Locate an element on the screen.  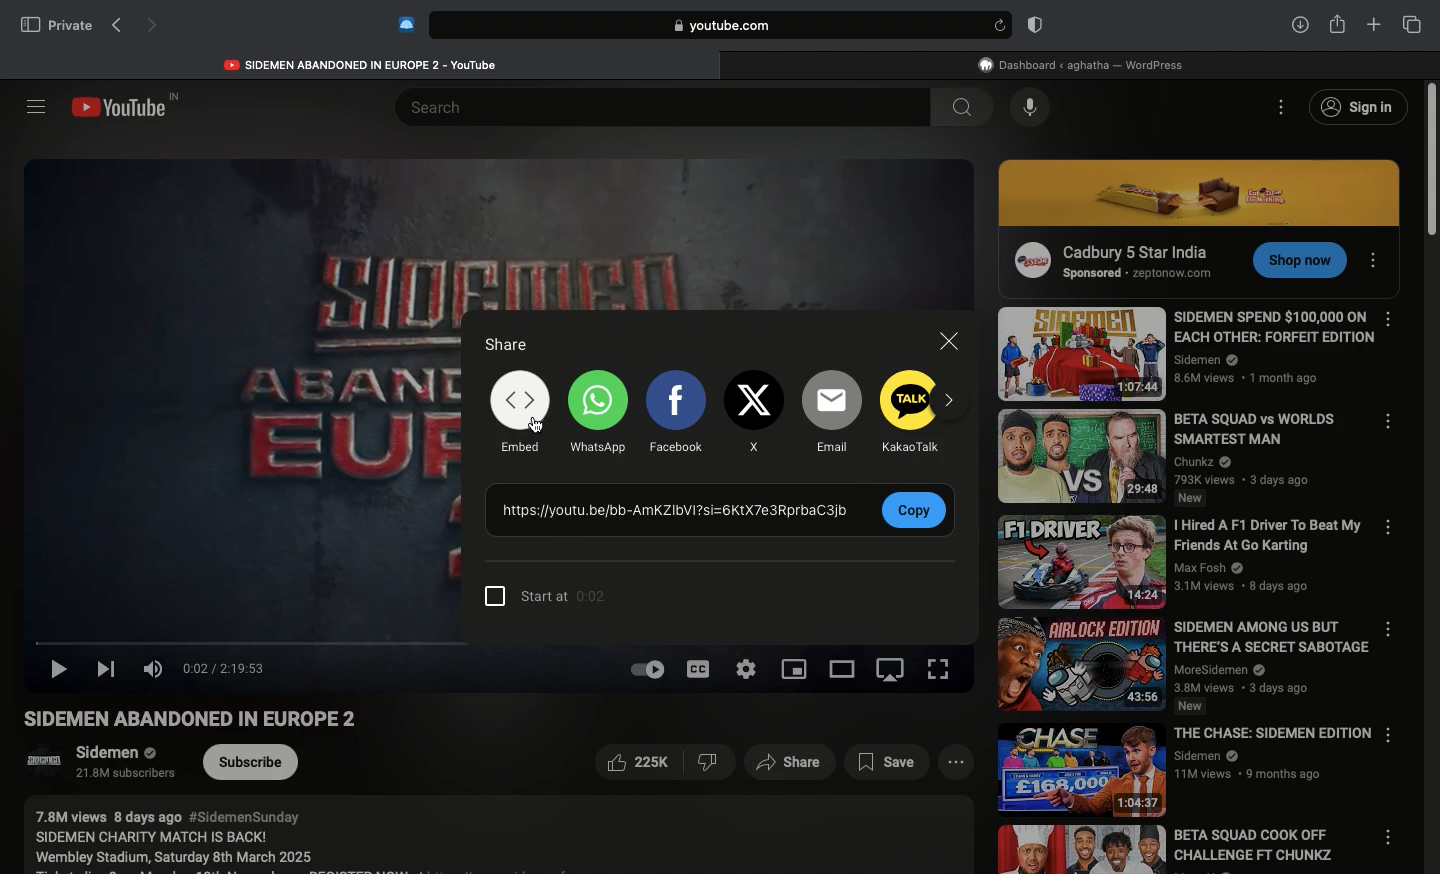
Video name is located at coordinates (211, 720).